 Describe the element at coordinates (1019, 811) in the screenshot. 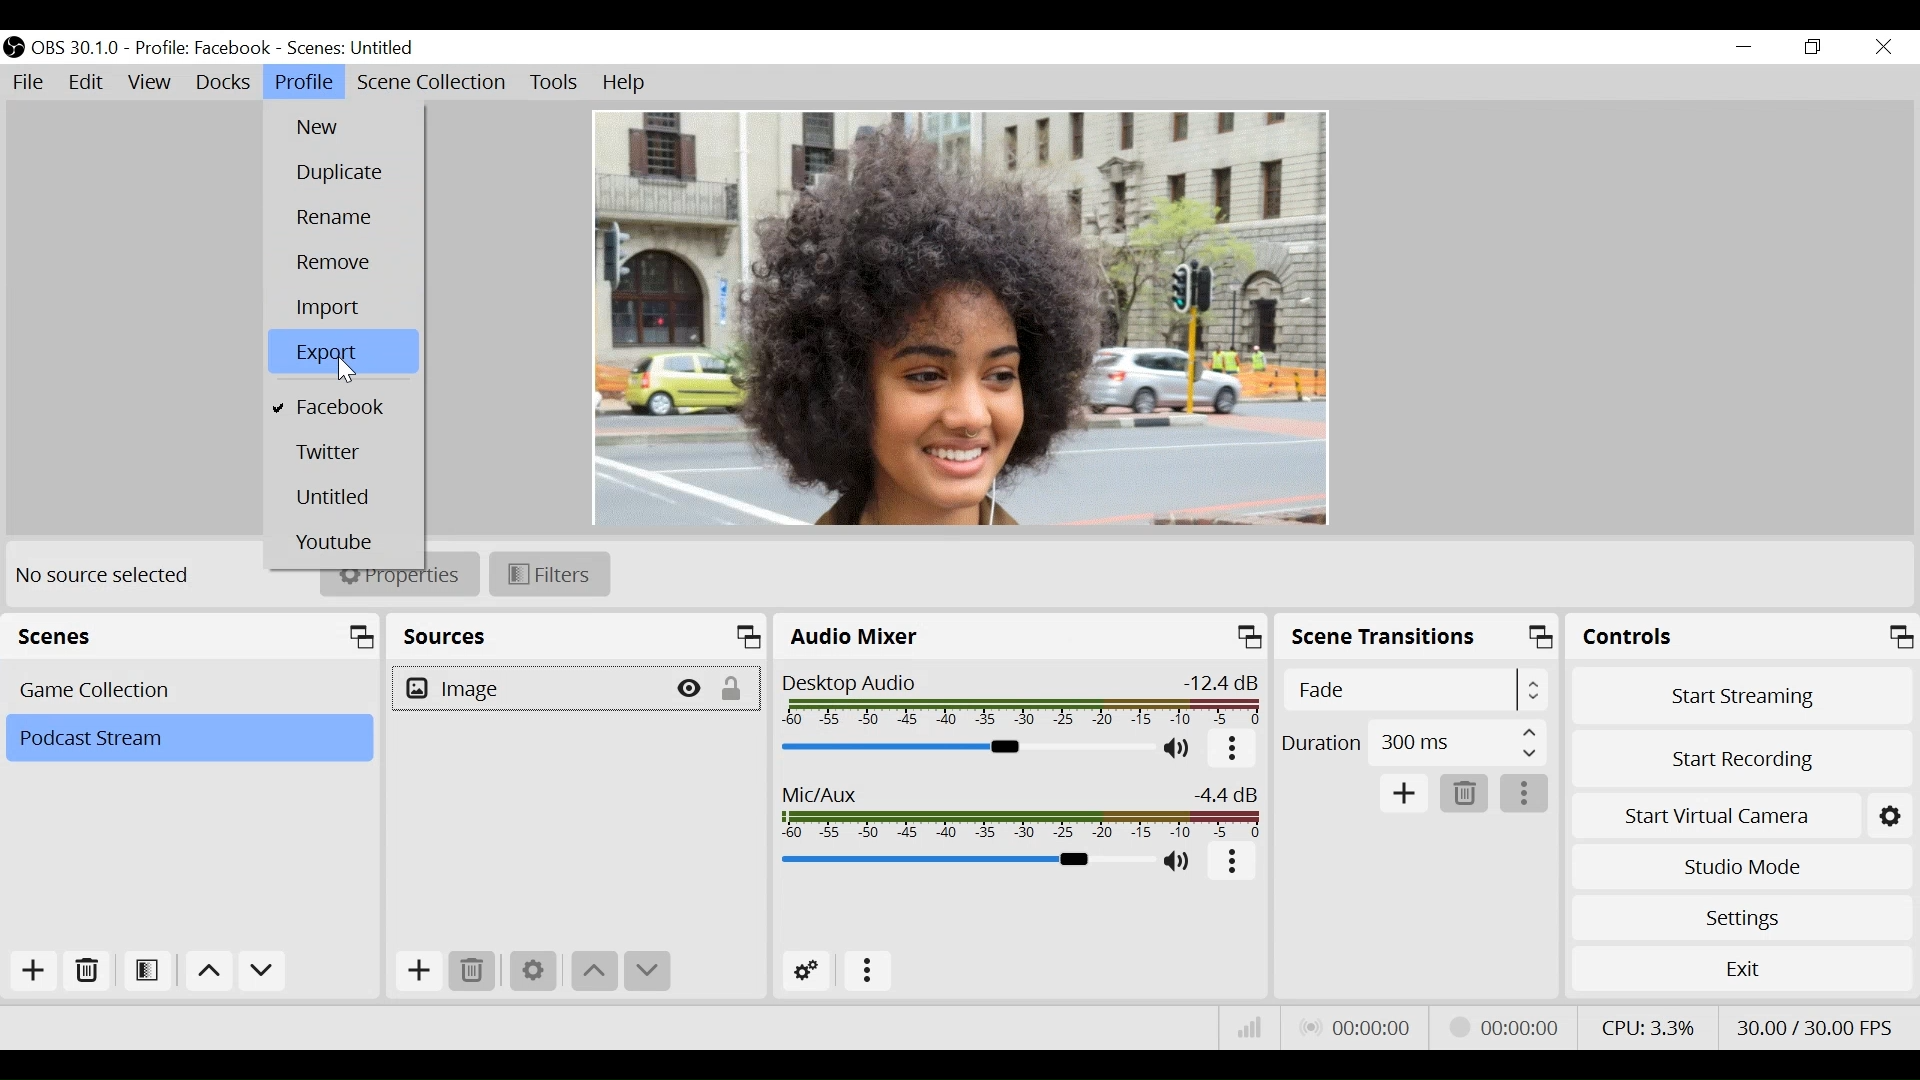

I see `Mic/Aux ` at that location.